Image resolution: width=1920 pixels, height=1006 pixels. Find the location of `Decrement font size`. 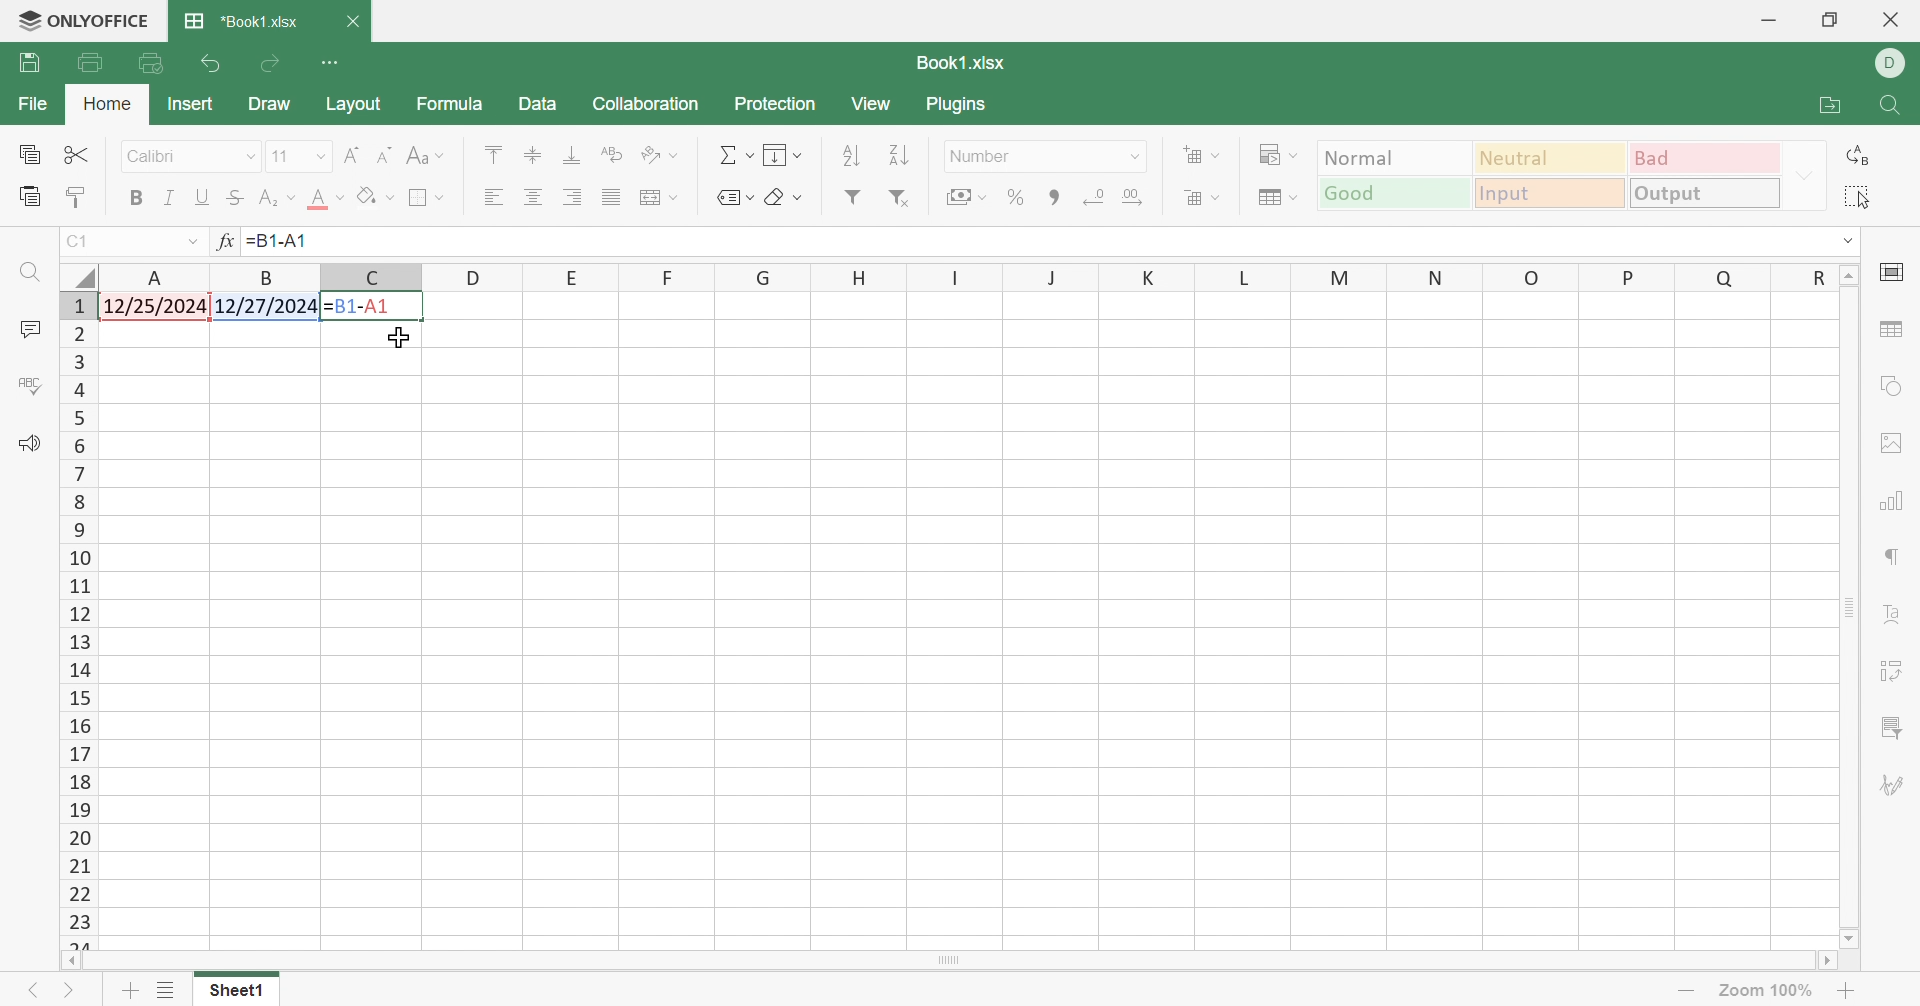

Decrement font size is located at coordinates (382, 157).